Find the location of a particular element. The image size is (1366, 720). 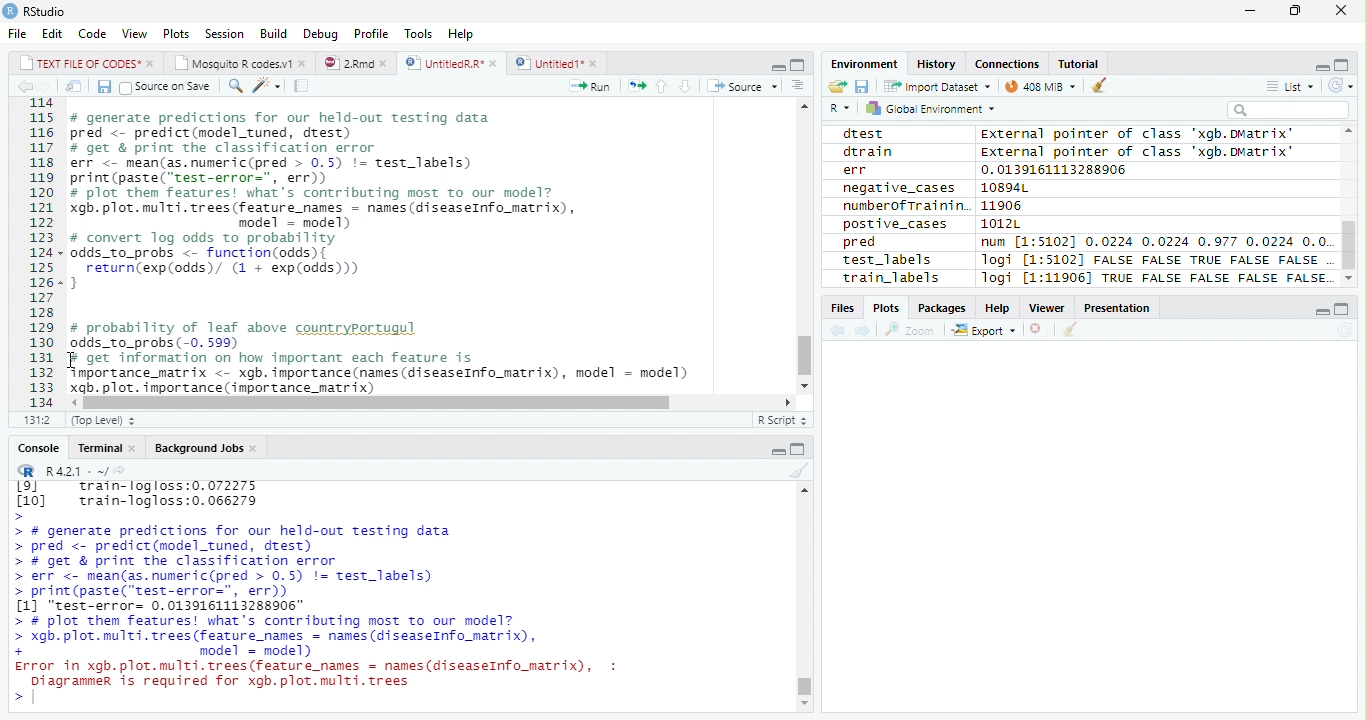

Console is located at coordinates (39, 447).